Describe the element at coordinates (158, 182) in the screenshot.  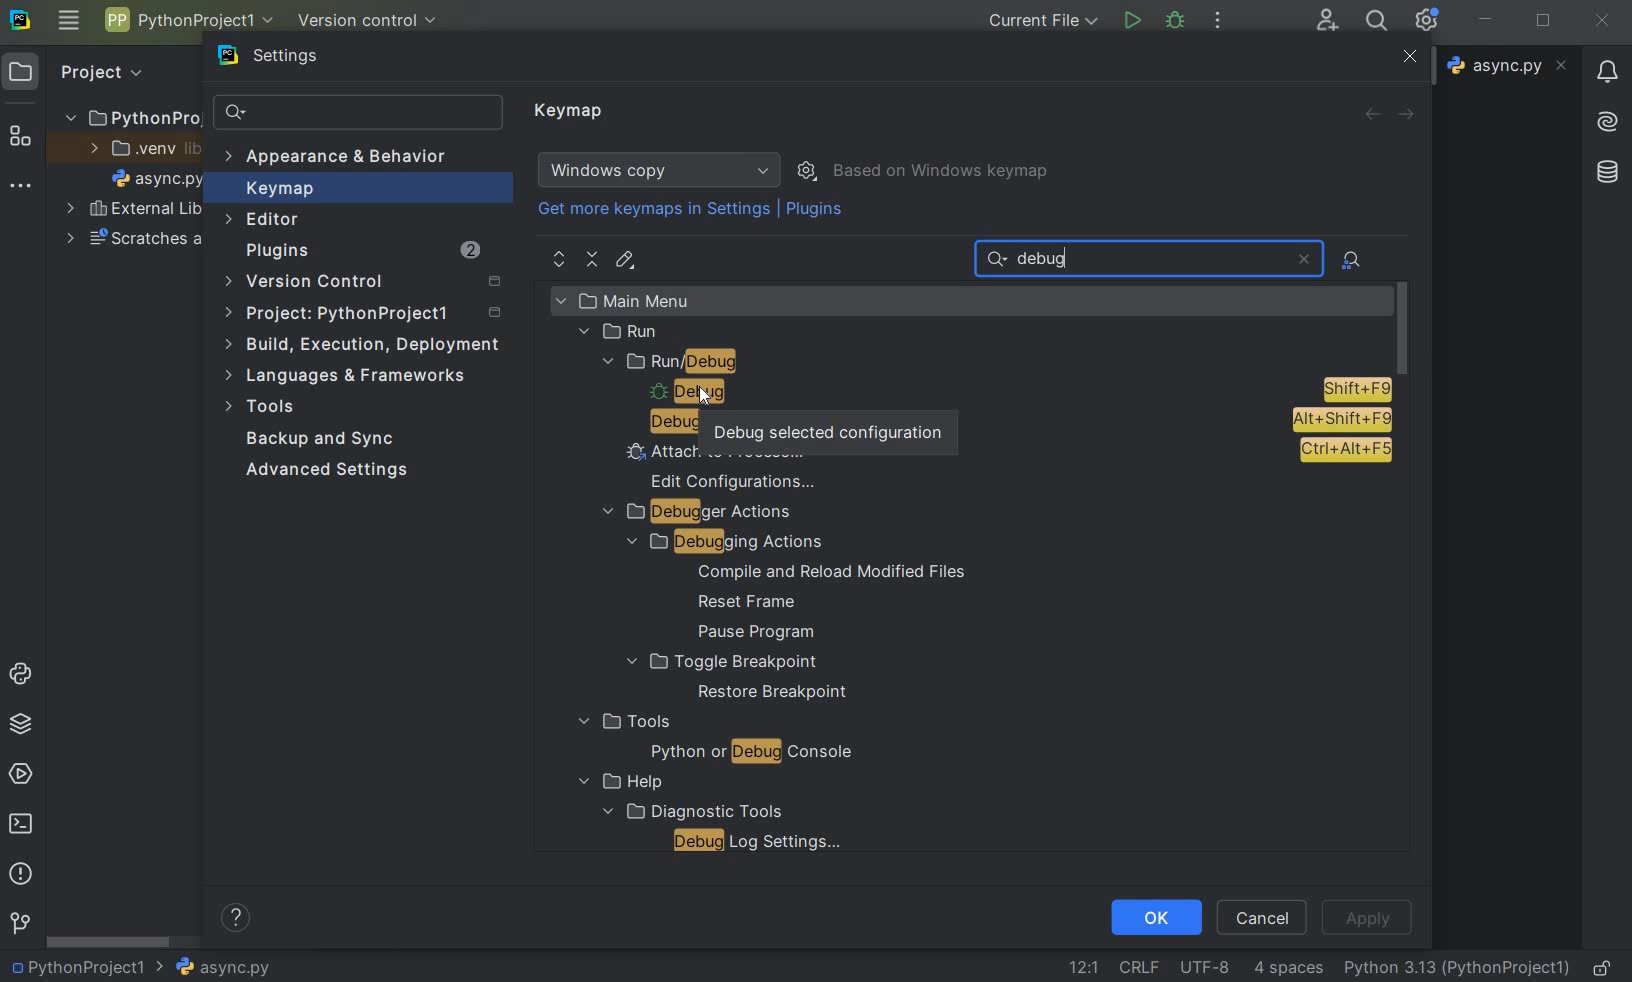
I see `file name` at that location.